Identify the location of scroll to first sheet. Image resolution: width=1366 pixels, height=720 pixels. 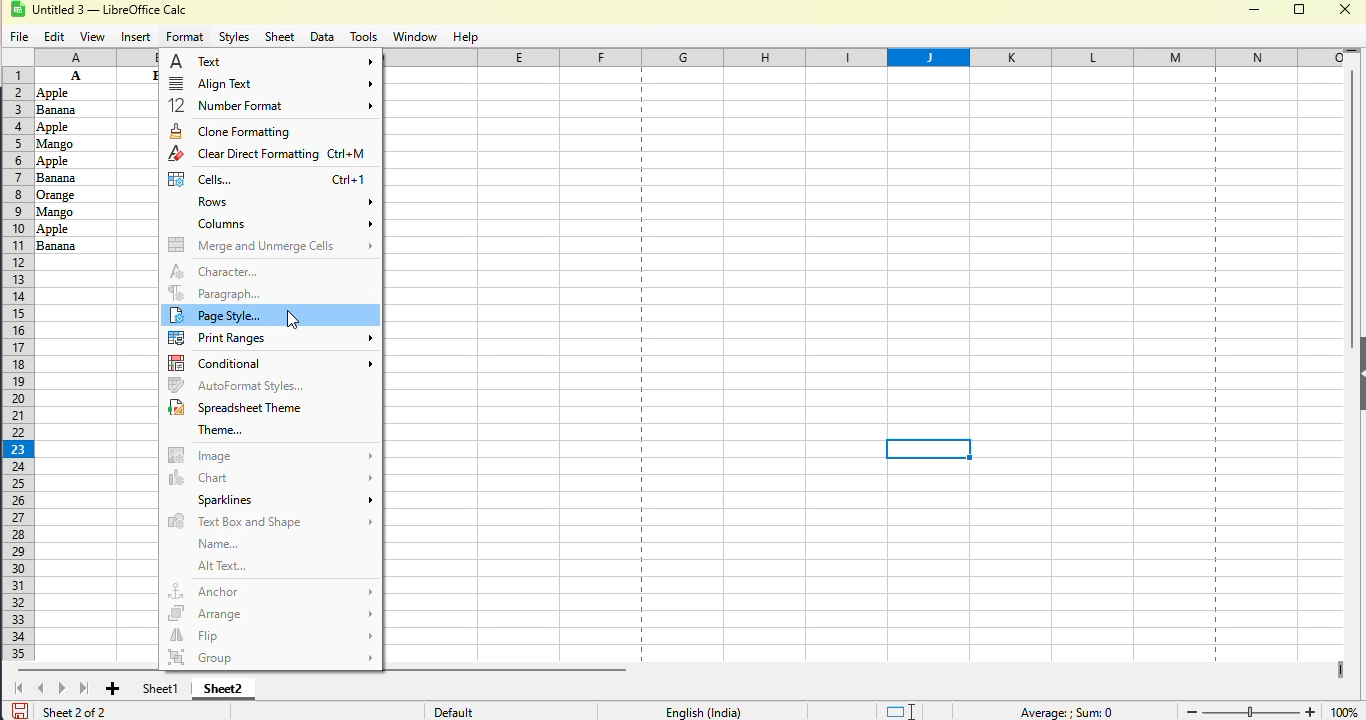
(19, 688).